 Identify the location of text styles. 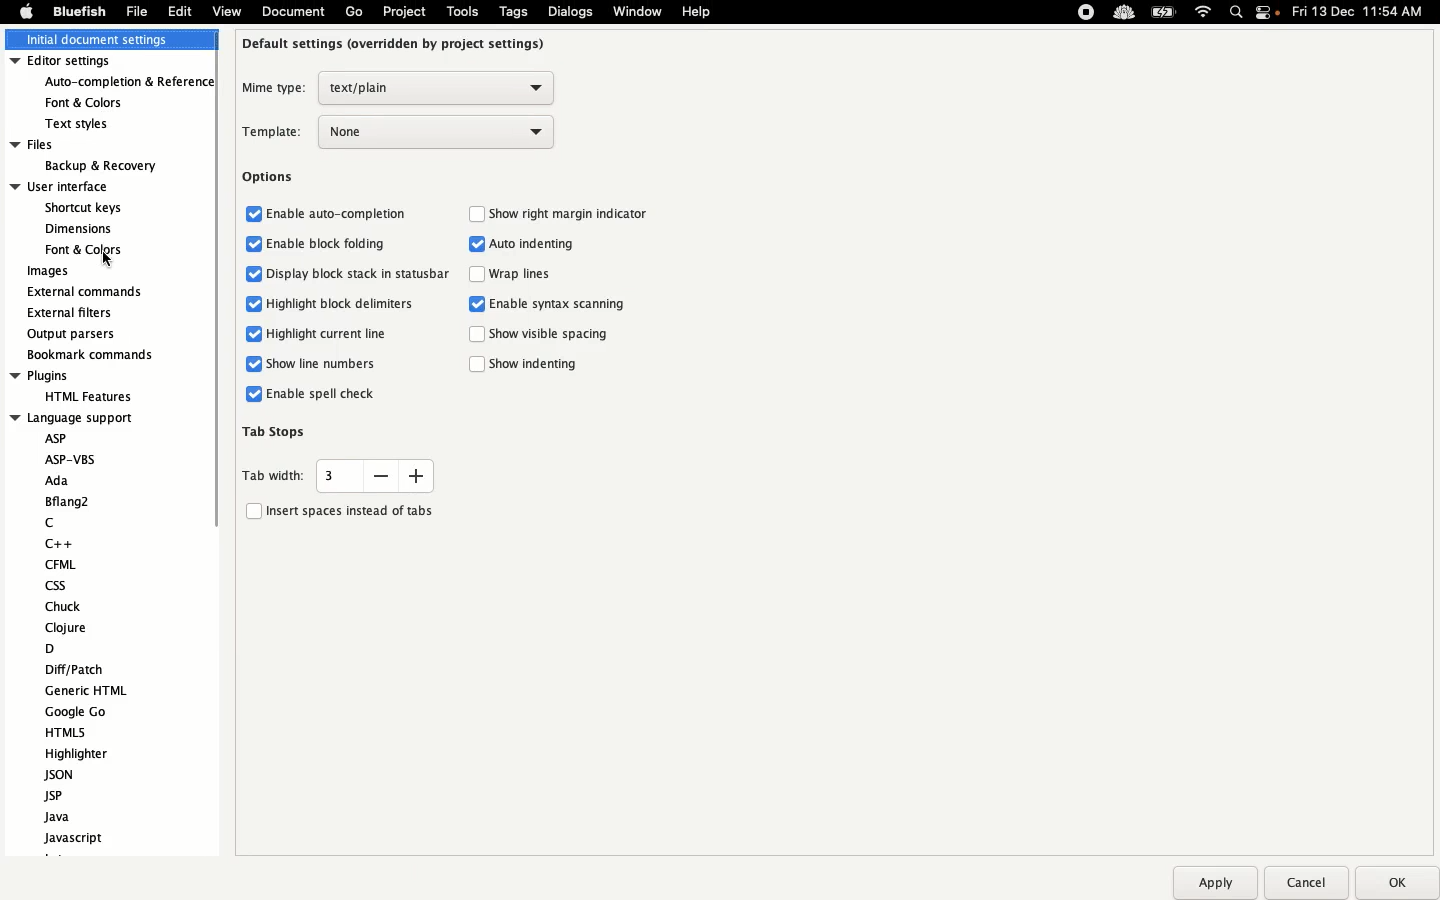
(90, 124).